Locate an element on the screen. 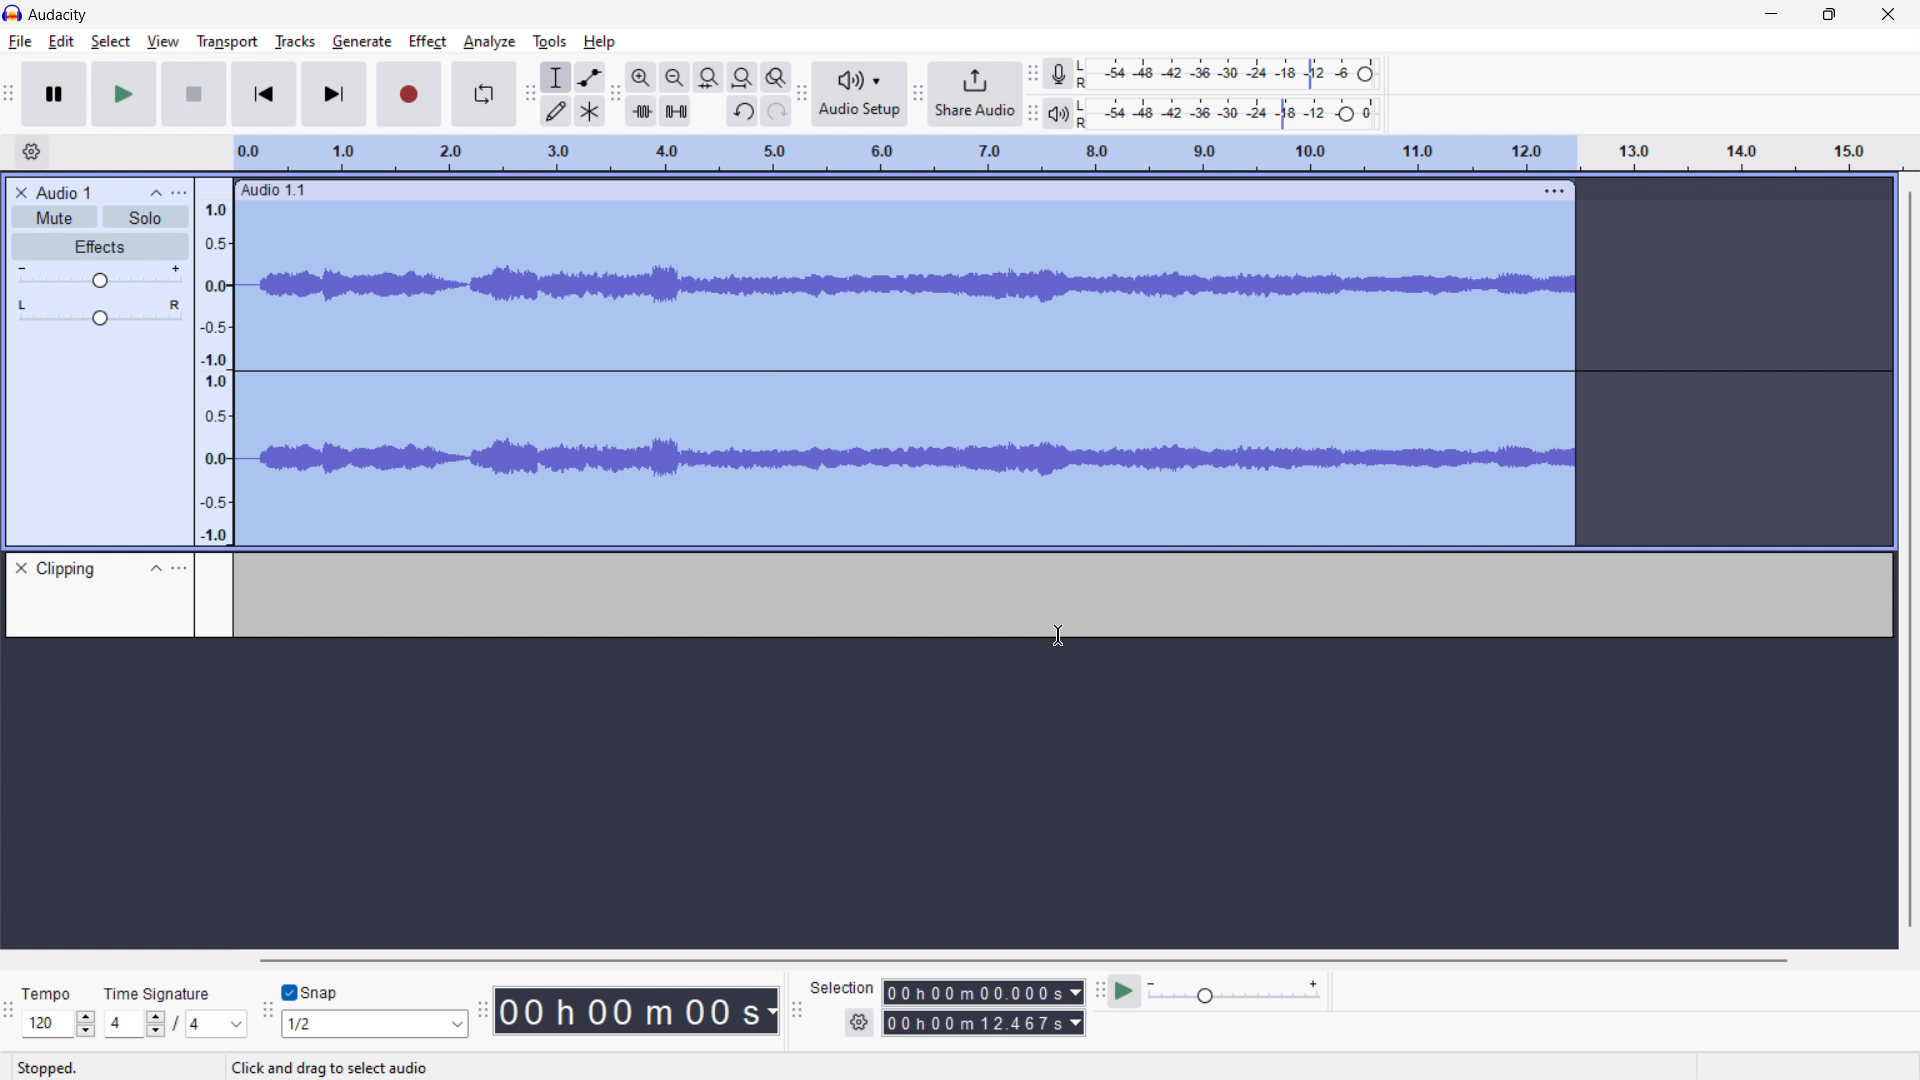 This screenshot has height=1080, width=1920. minimize is located at coordinates (1768, 14).